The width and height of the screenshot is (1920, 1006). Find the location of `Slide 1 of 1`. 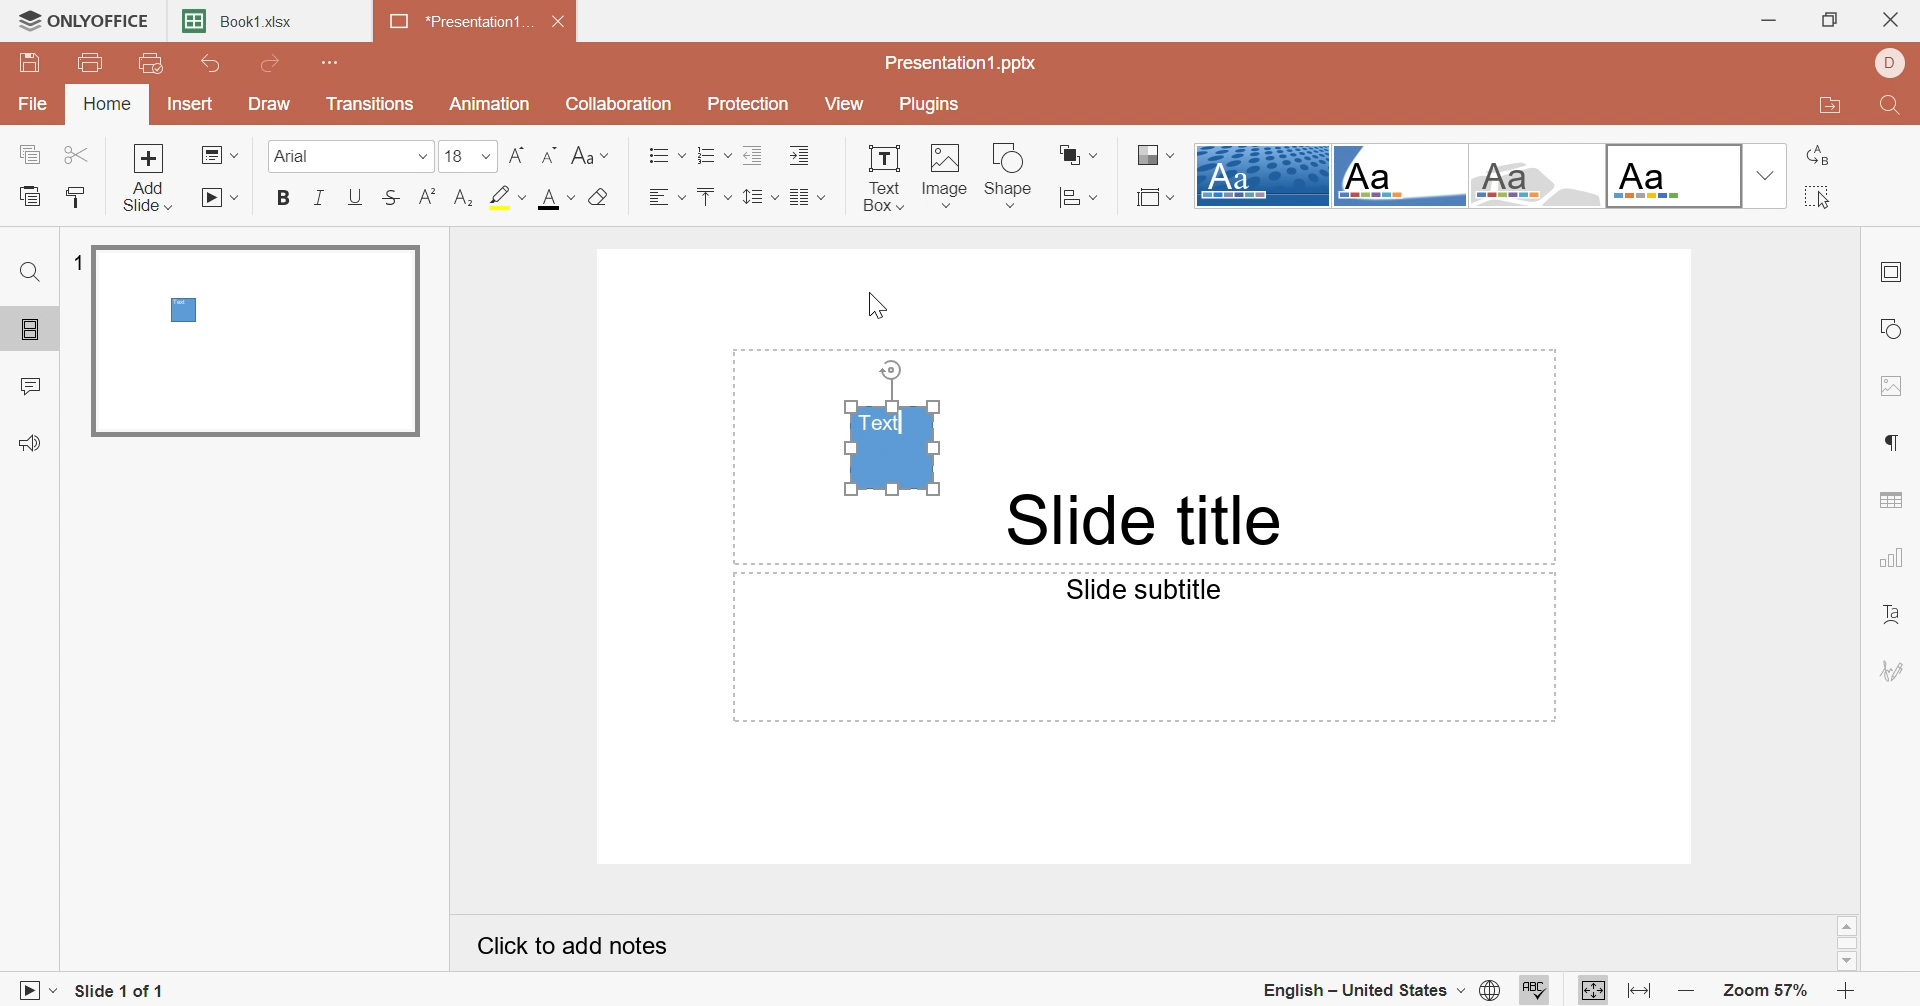

Slide 1 of 1 is located at coordinates (127, 990).